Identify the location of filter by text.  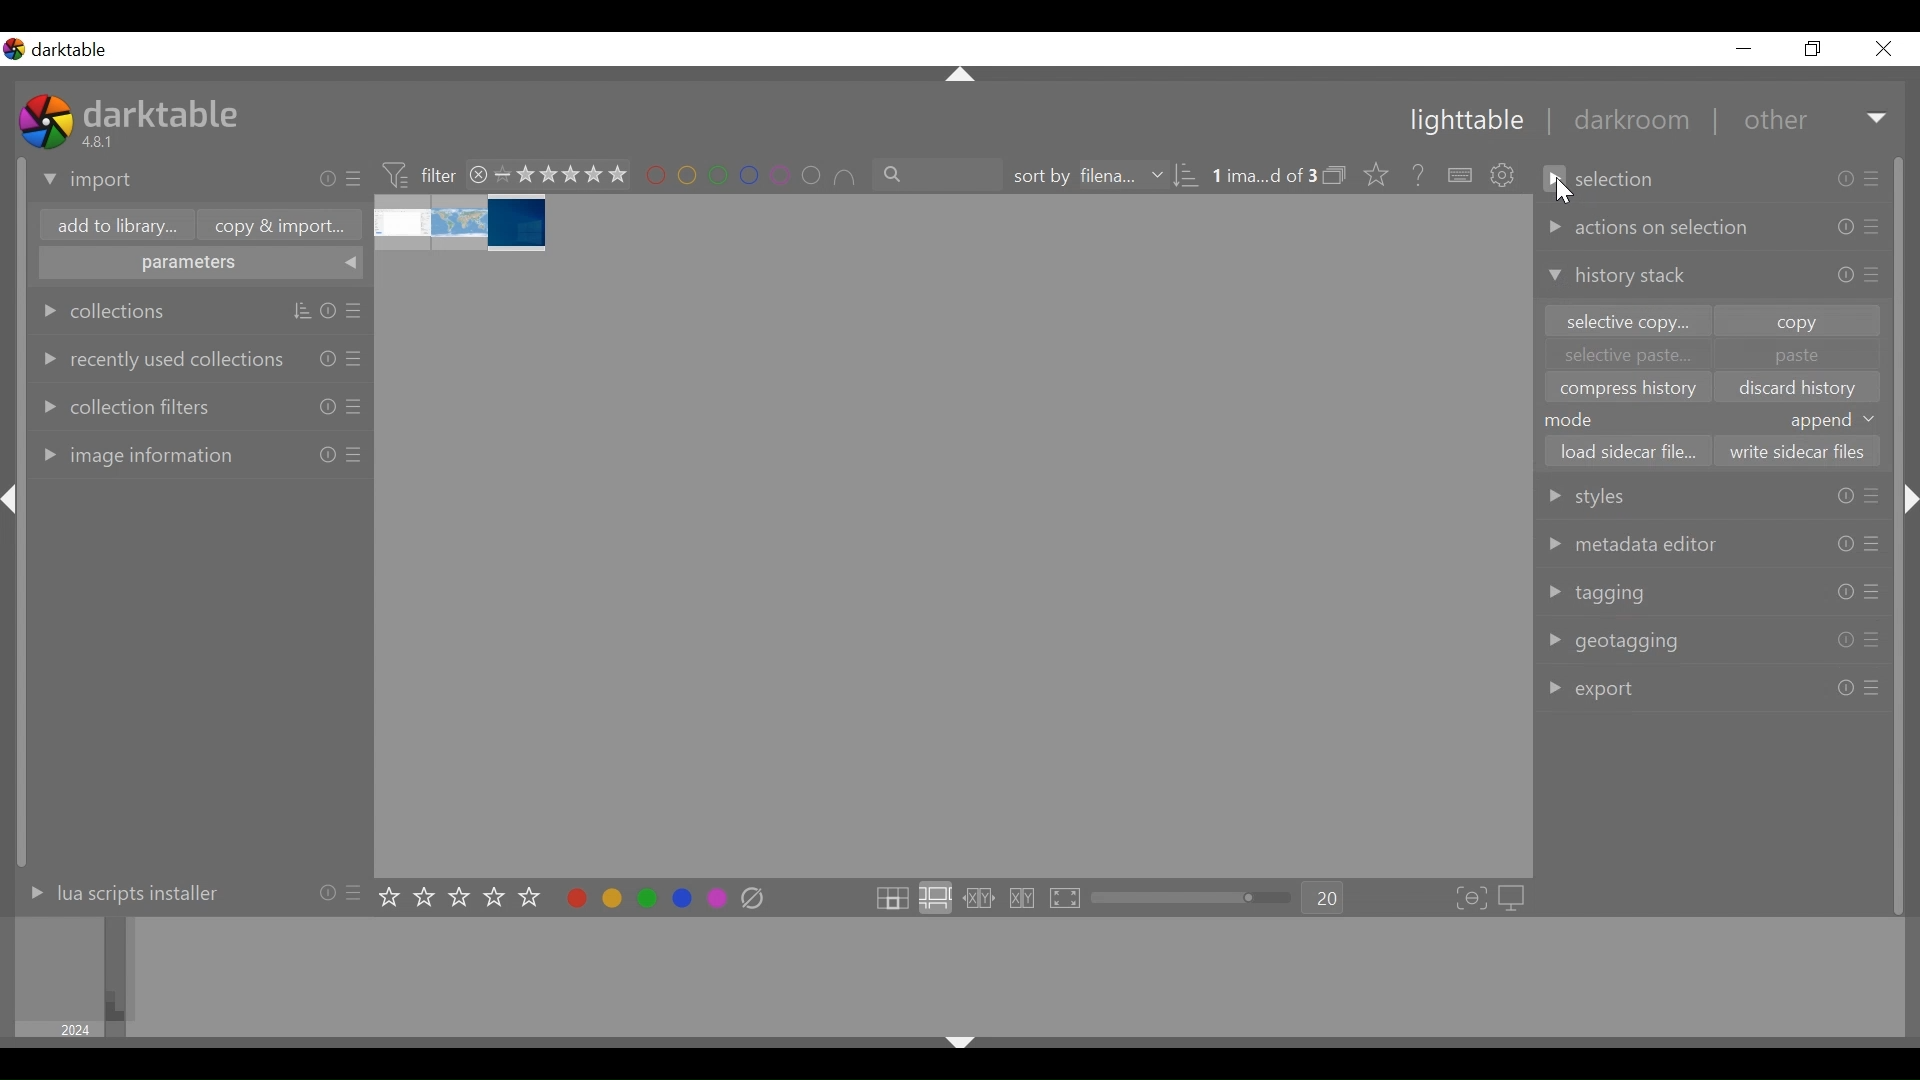
(939, 175).